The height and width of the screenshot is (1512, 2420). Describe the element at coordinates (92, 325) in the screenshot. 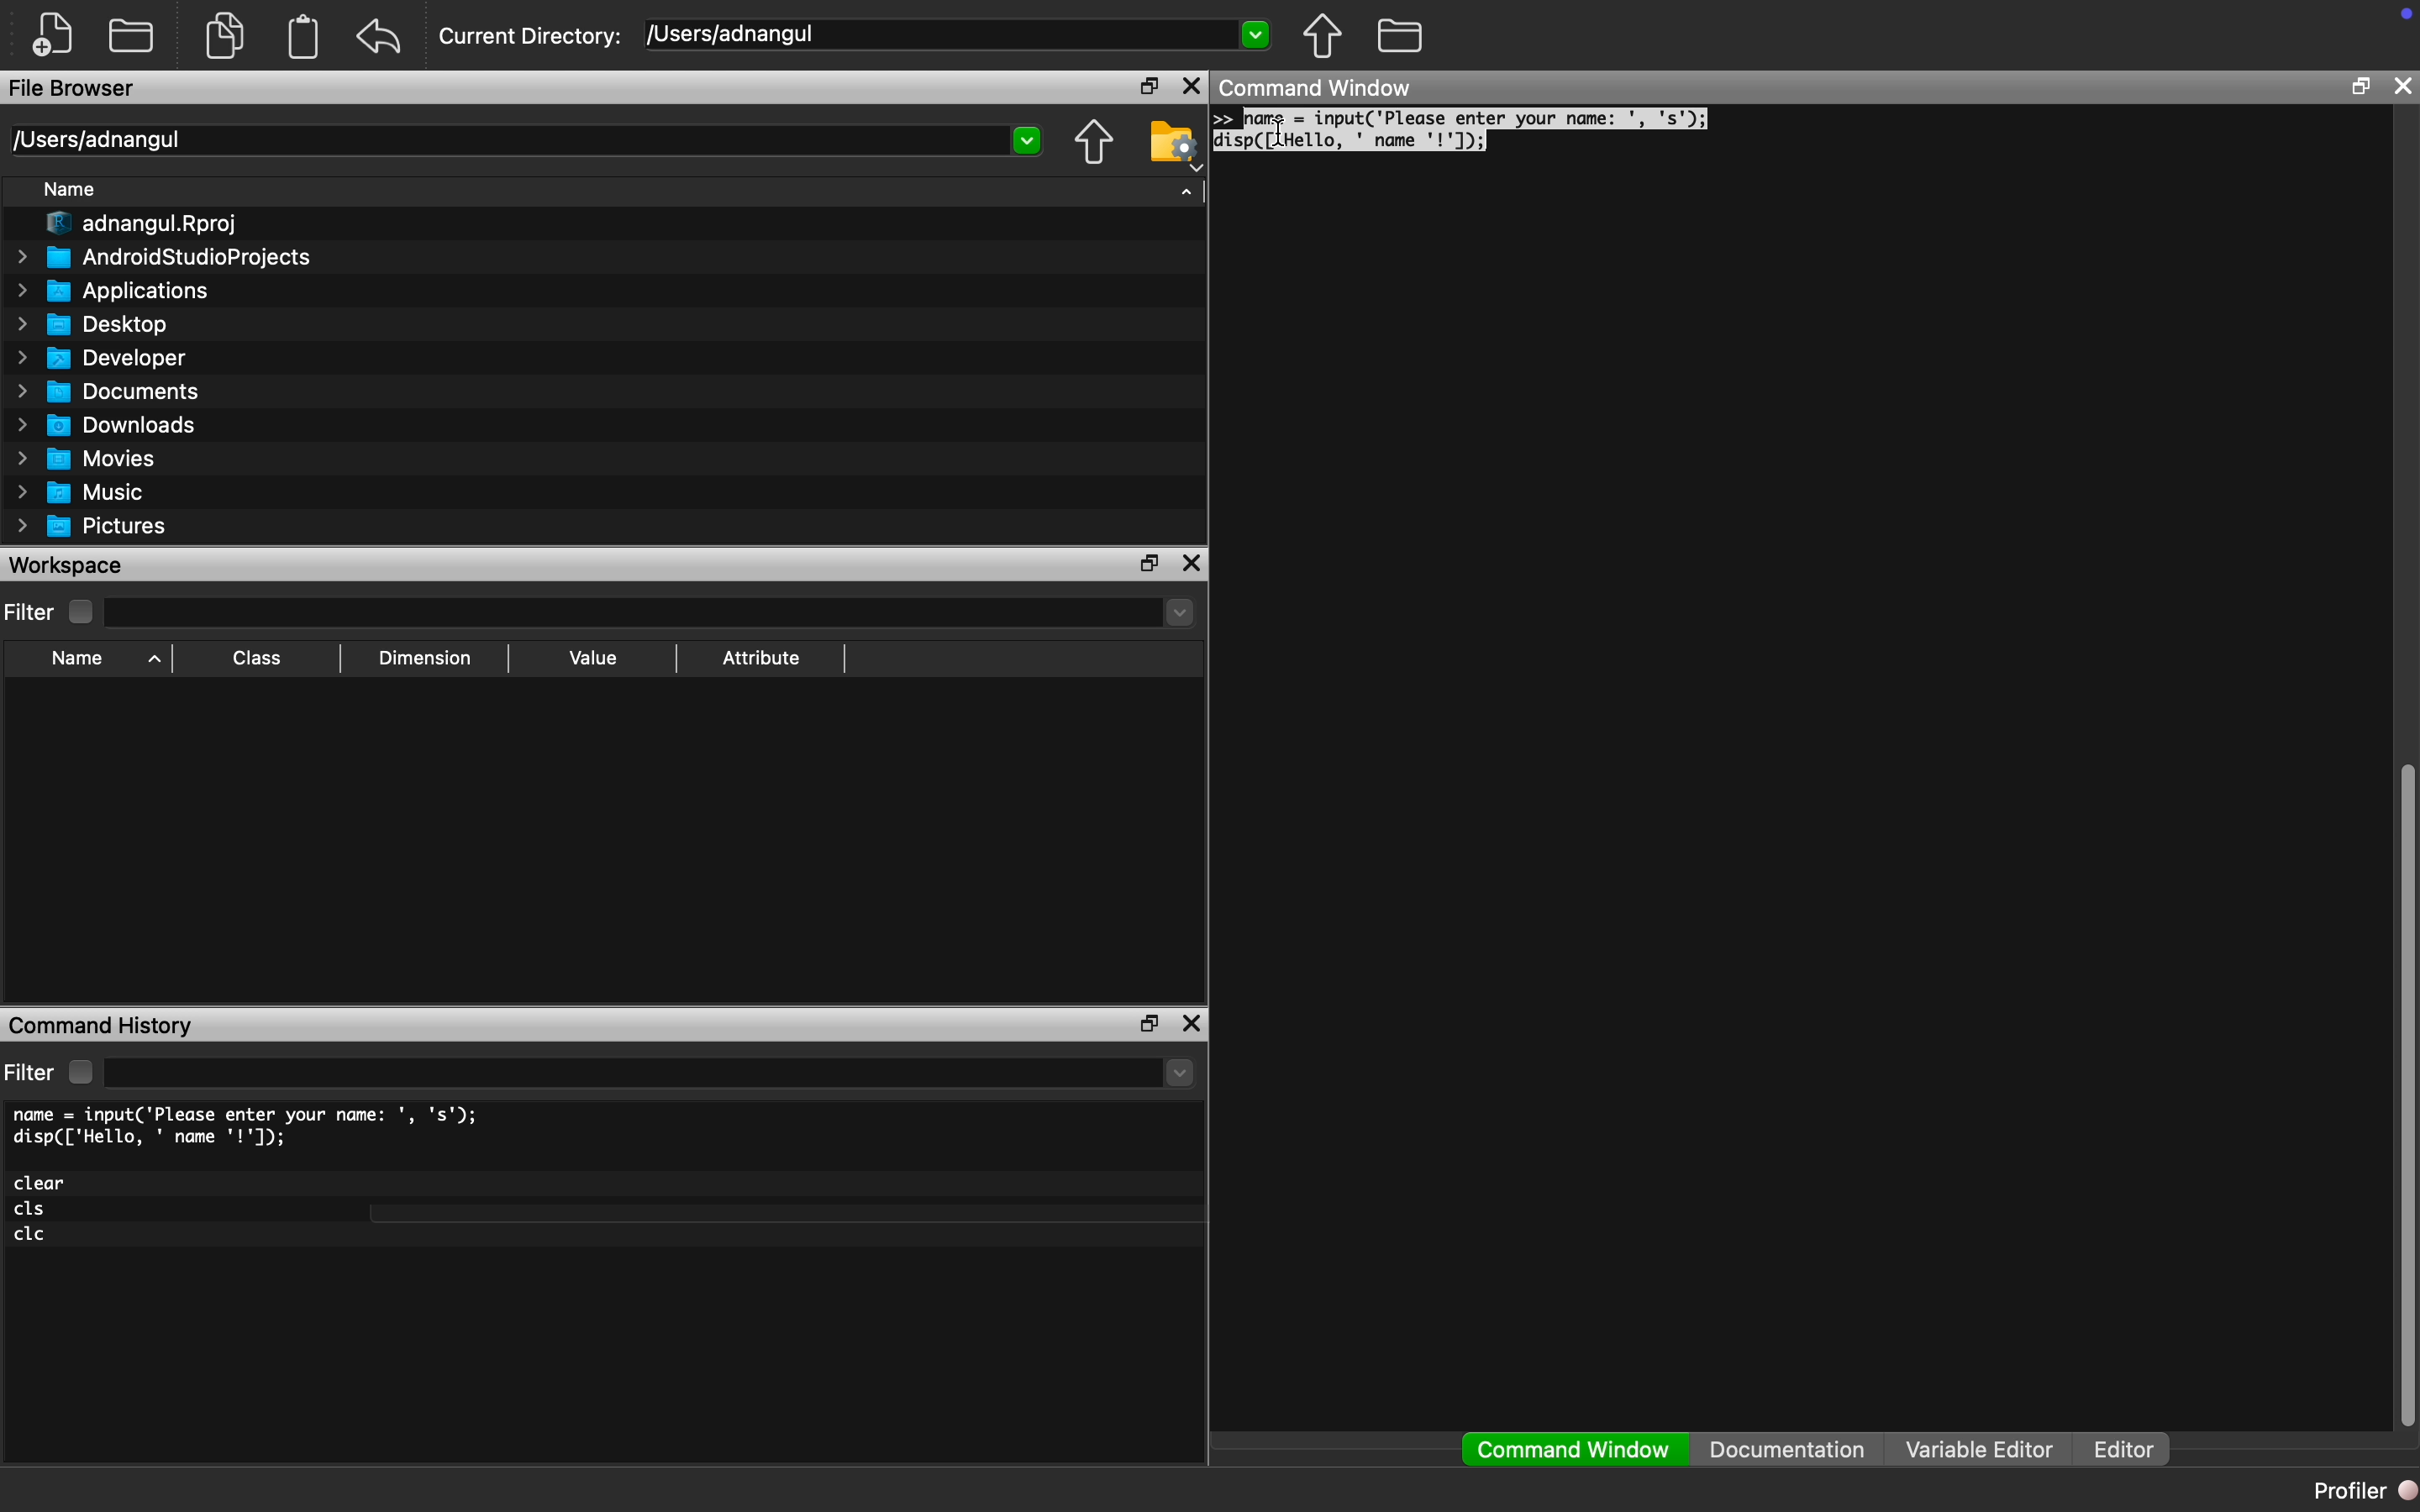

I see `Desktop` at that location.